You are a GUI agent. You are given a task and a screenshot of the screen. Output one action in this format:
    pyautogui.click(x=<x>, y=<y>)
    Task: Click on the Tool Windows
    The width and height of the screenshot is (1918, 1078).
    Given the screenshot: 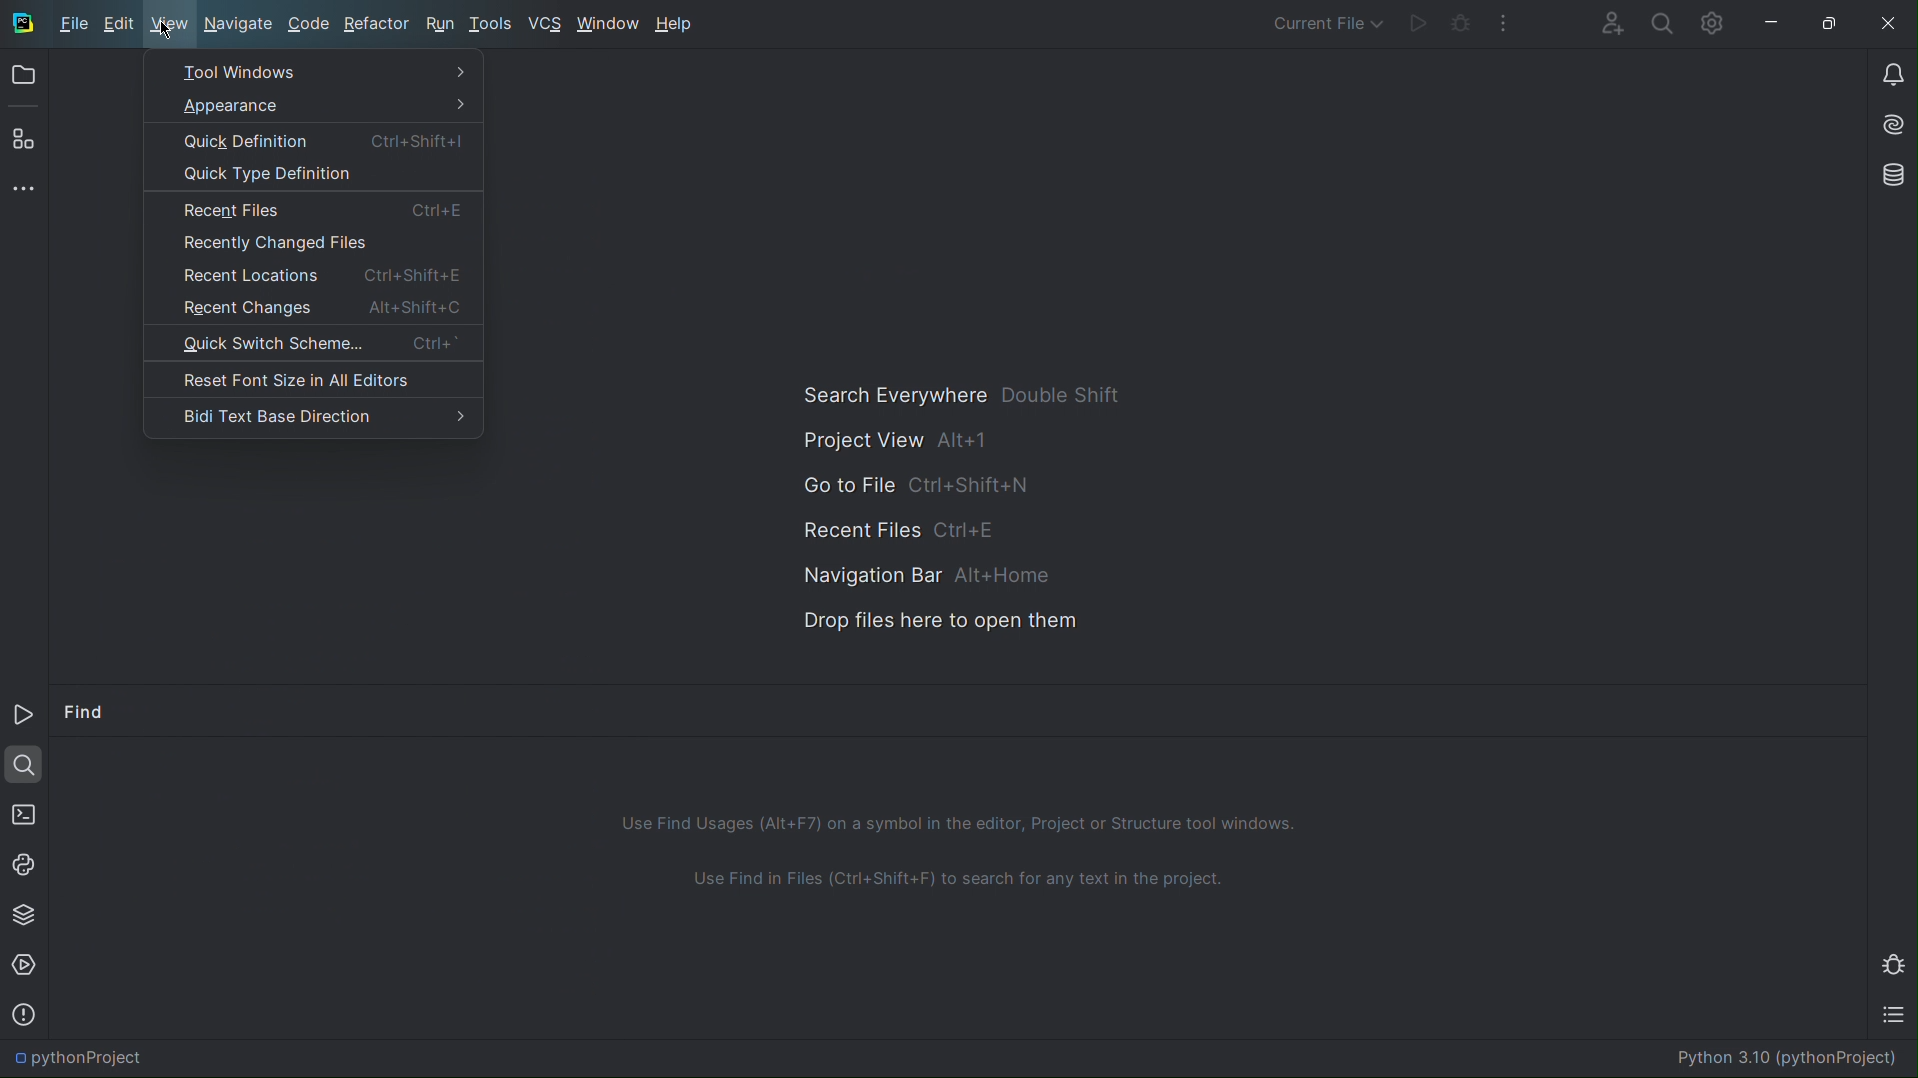 What is the action you would take?
    pyautogui.click(x=315, y=72)
    